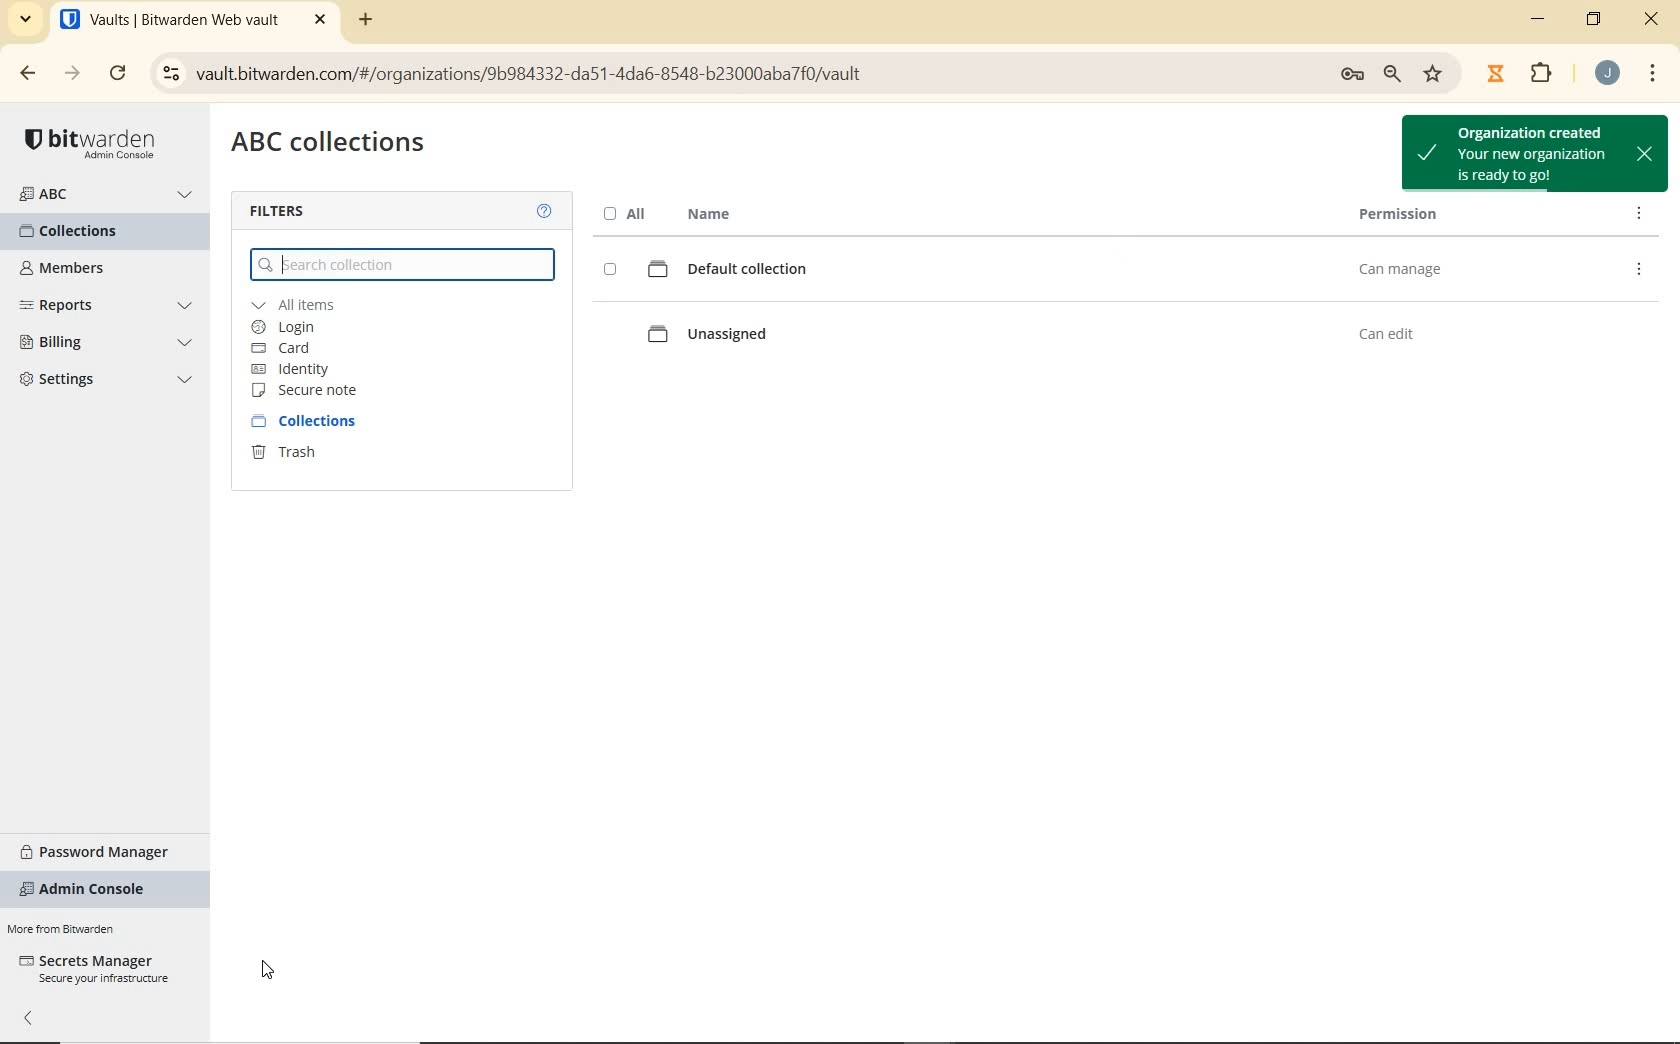  Describe the element at coordinates (1395, 74) in the screenshot. I see `zoom` at that location.